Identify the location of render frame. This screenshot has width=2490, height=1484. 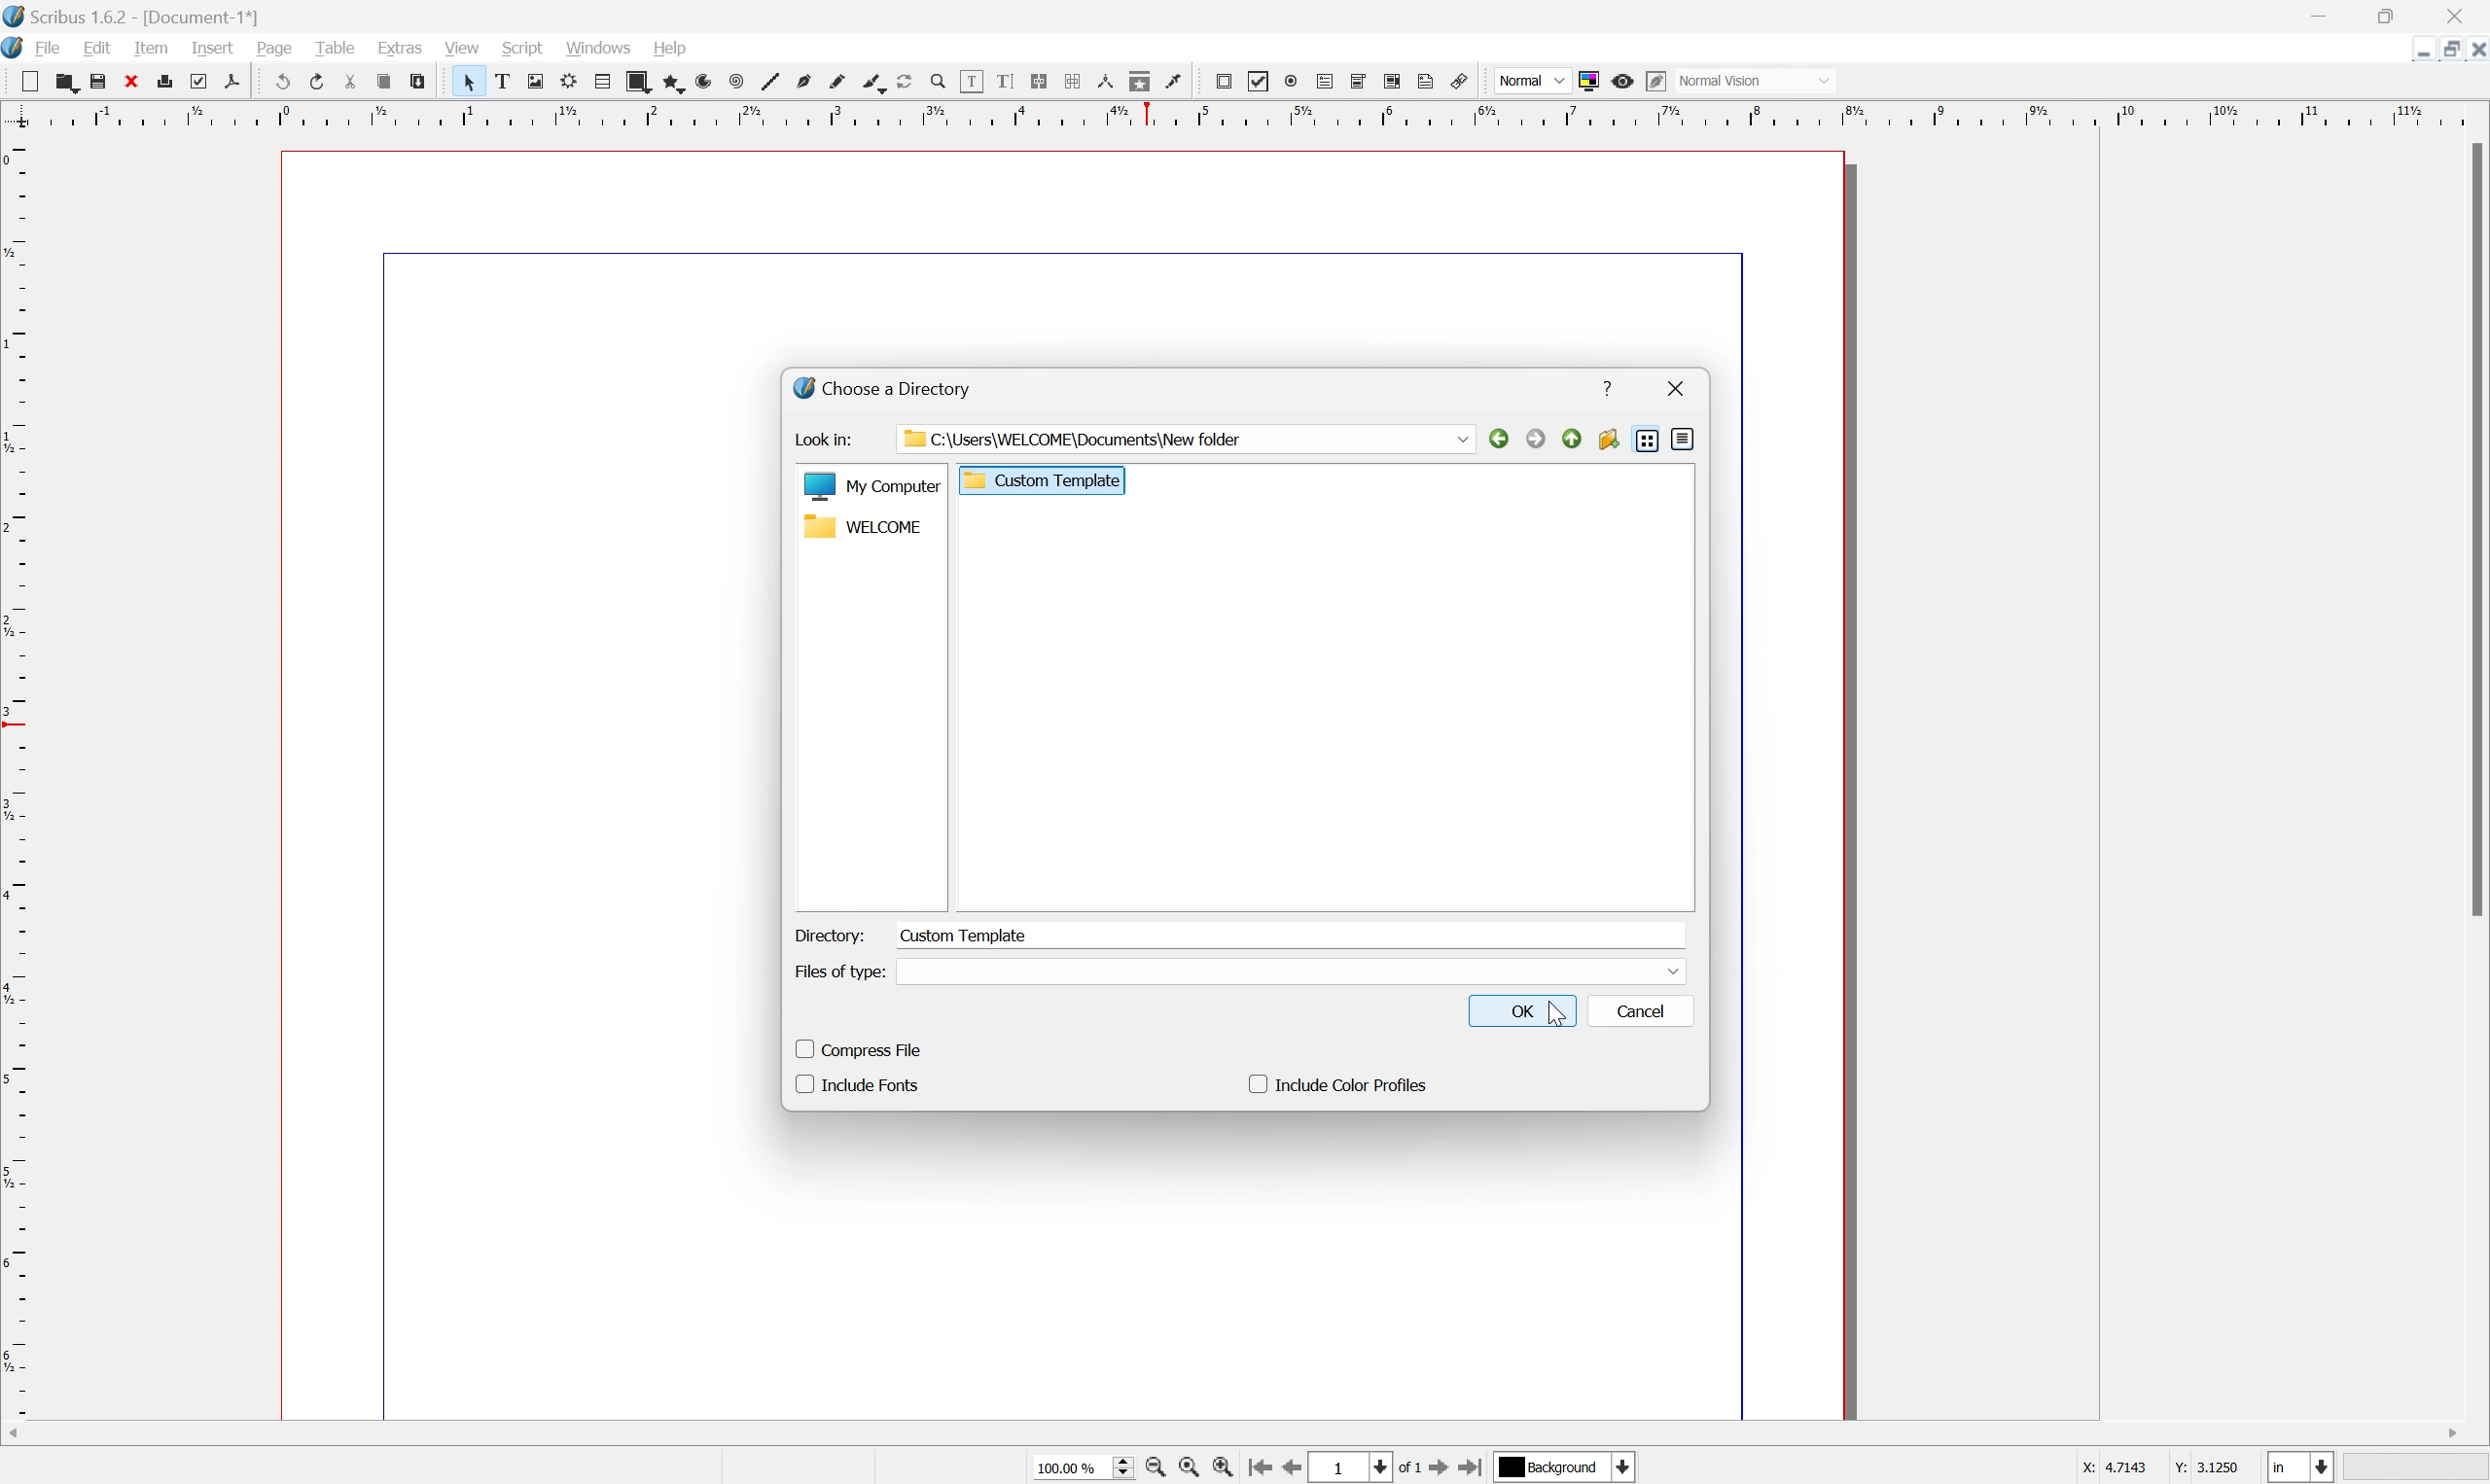
(568, 82).